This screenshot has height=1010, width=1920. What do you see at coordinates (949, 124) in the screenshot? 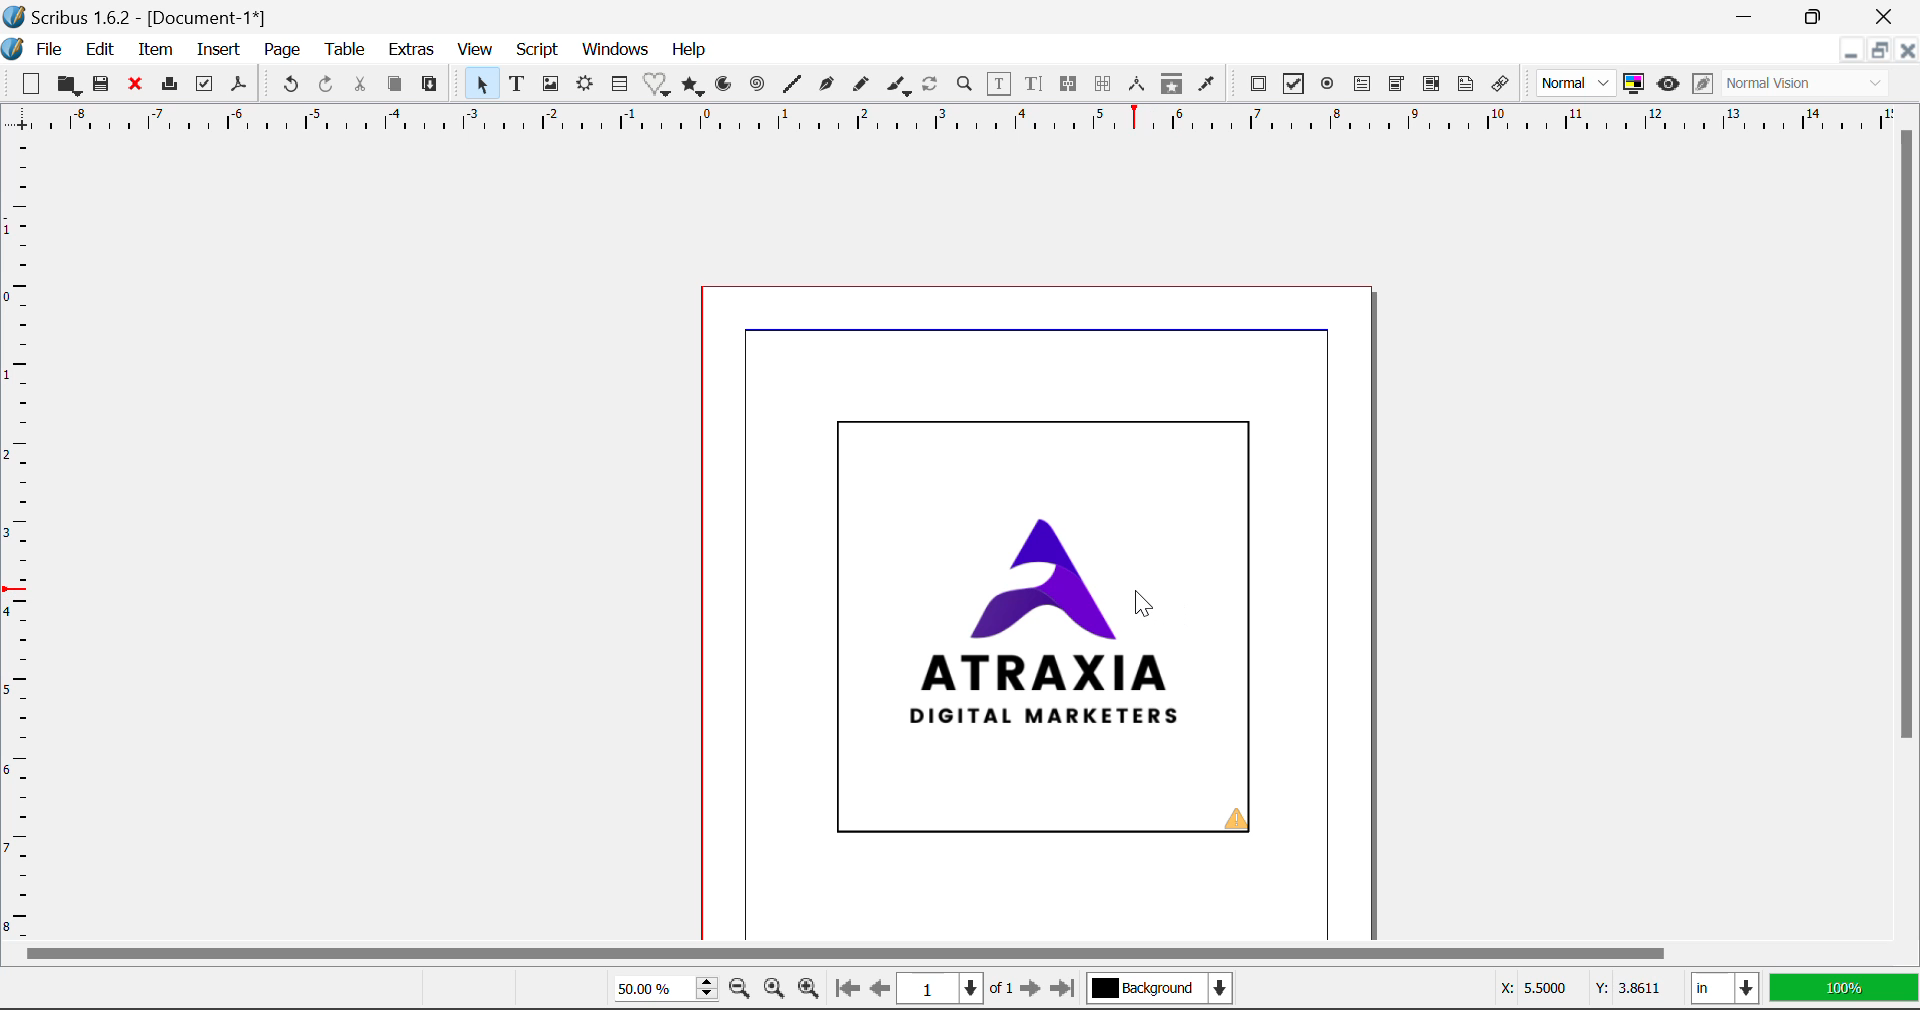
I see `Vertical Page Margins` at bounding box center [949, 124].